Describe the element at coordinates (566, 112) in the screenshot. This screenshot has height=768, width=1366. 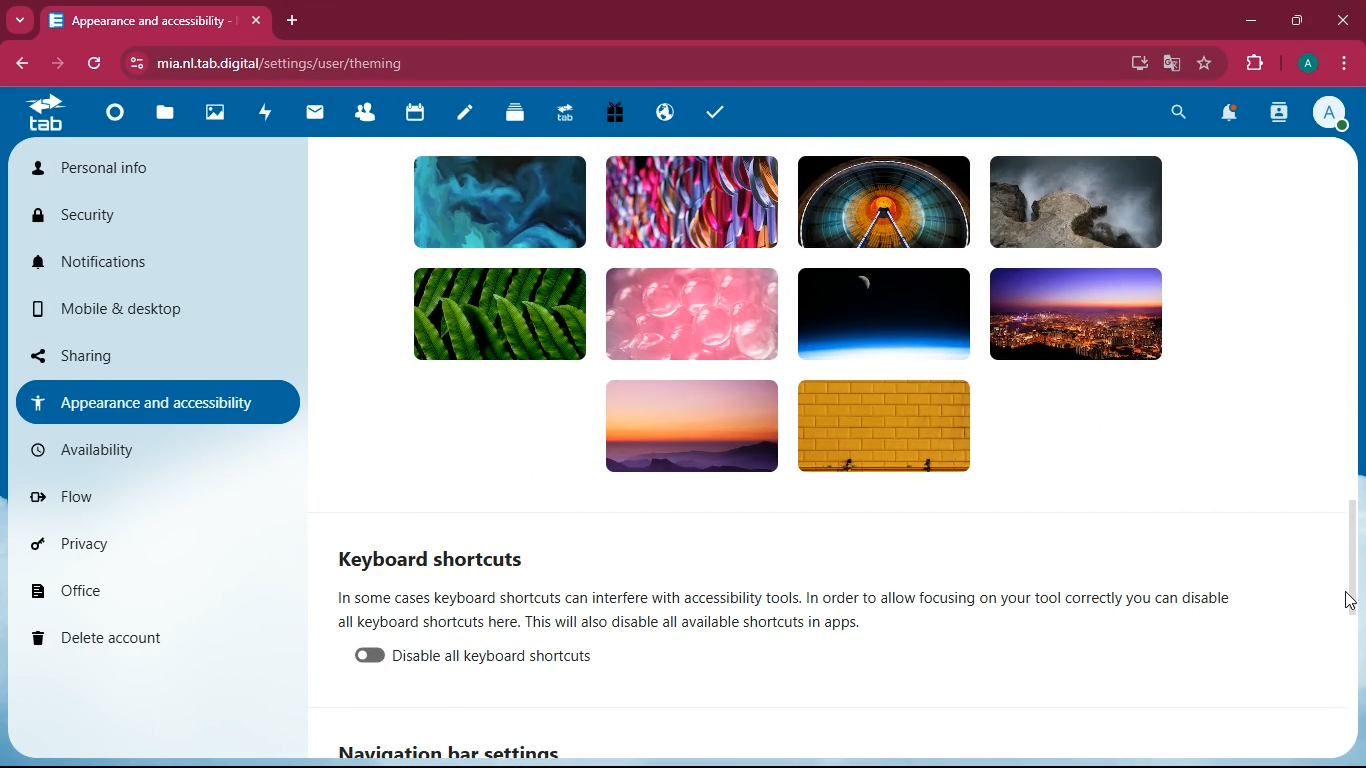
I see `tab` at that location.